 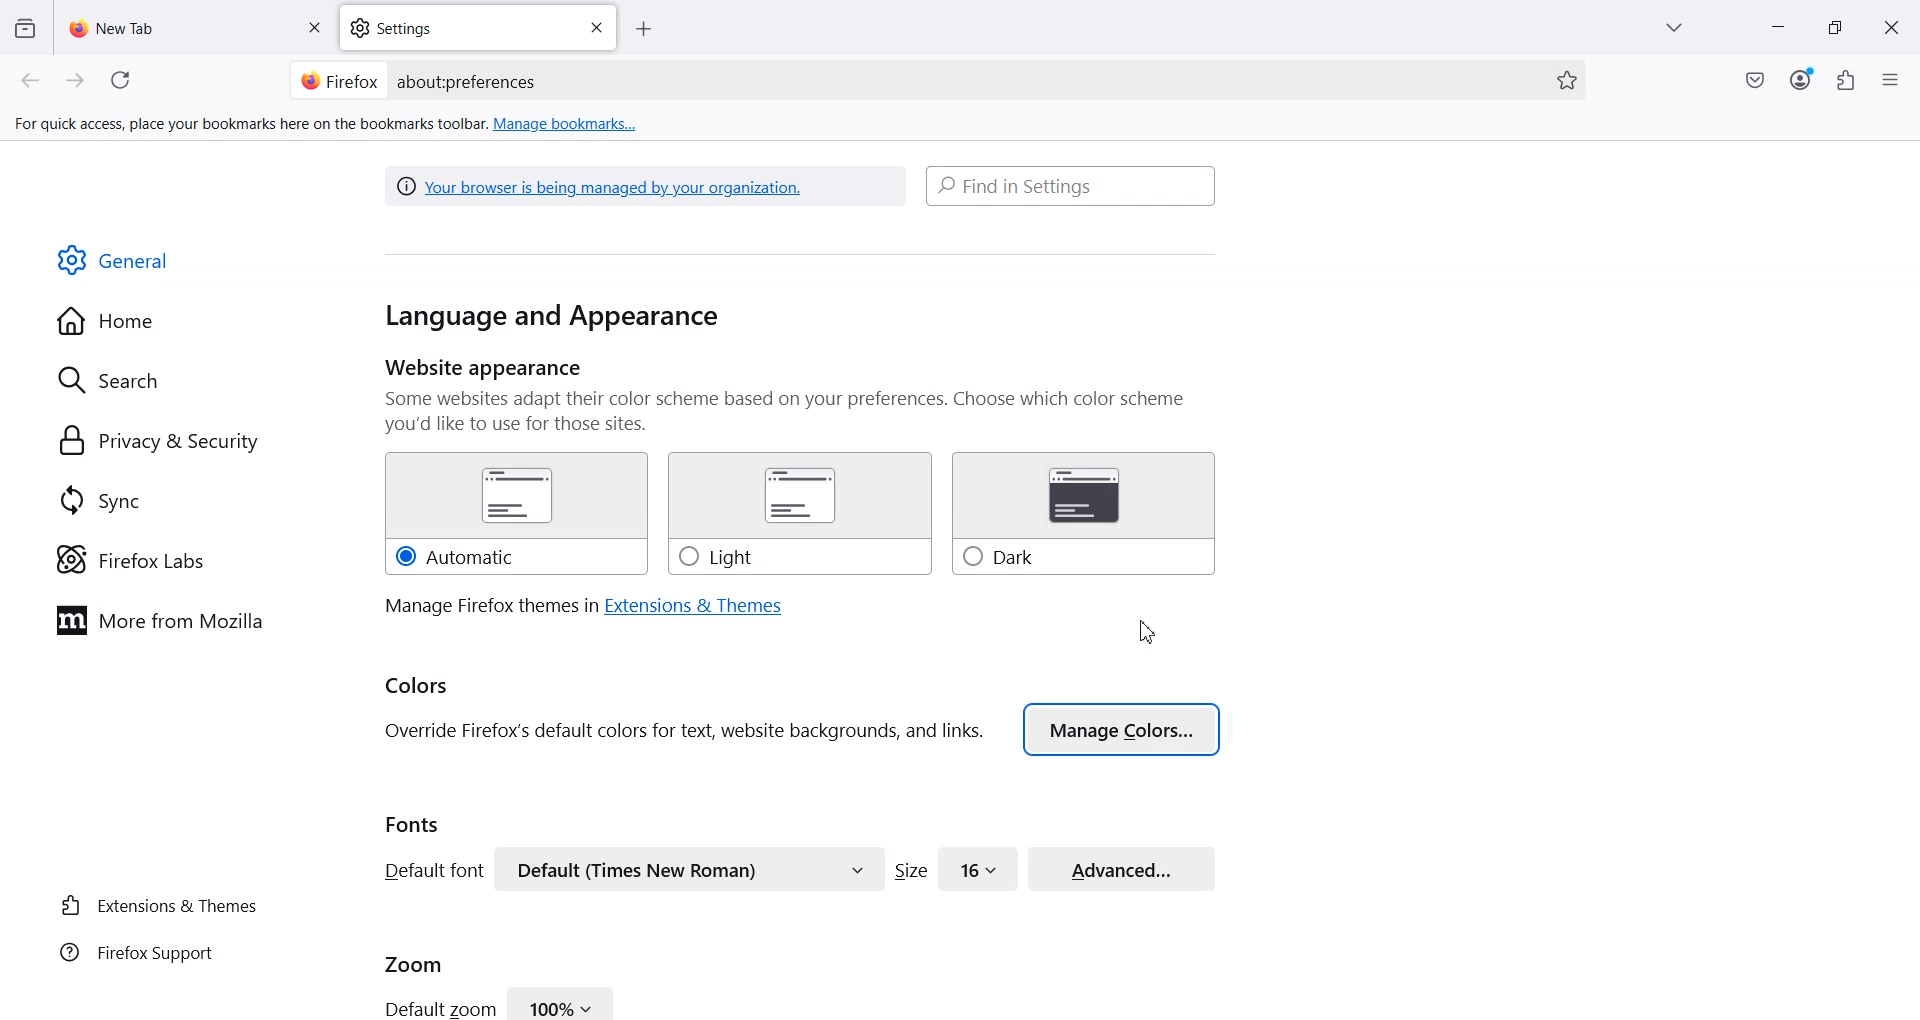 I want to click on @ Firefox Support, so click(x=137, y=951).